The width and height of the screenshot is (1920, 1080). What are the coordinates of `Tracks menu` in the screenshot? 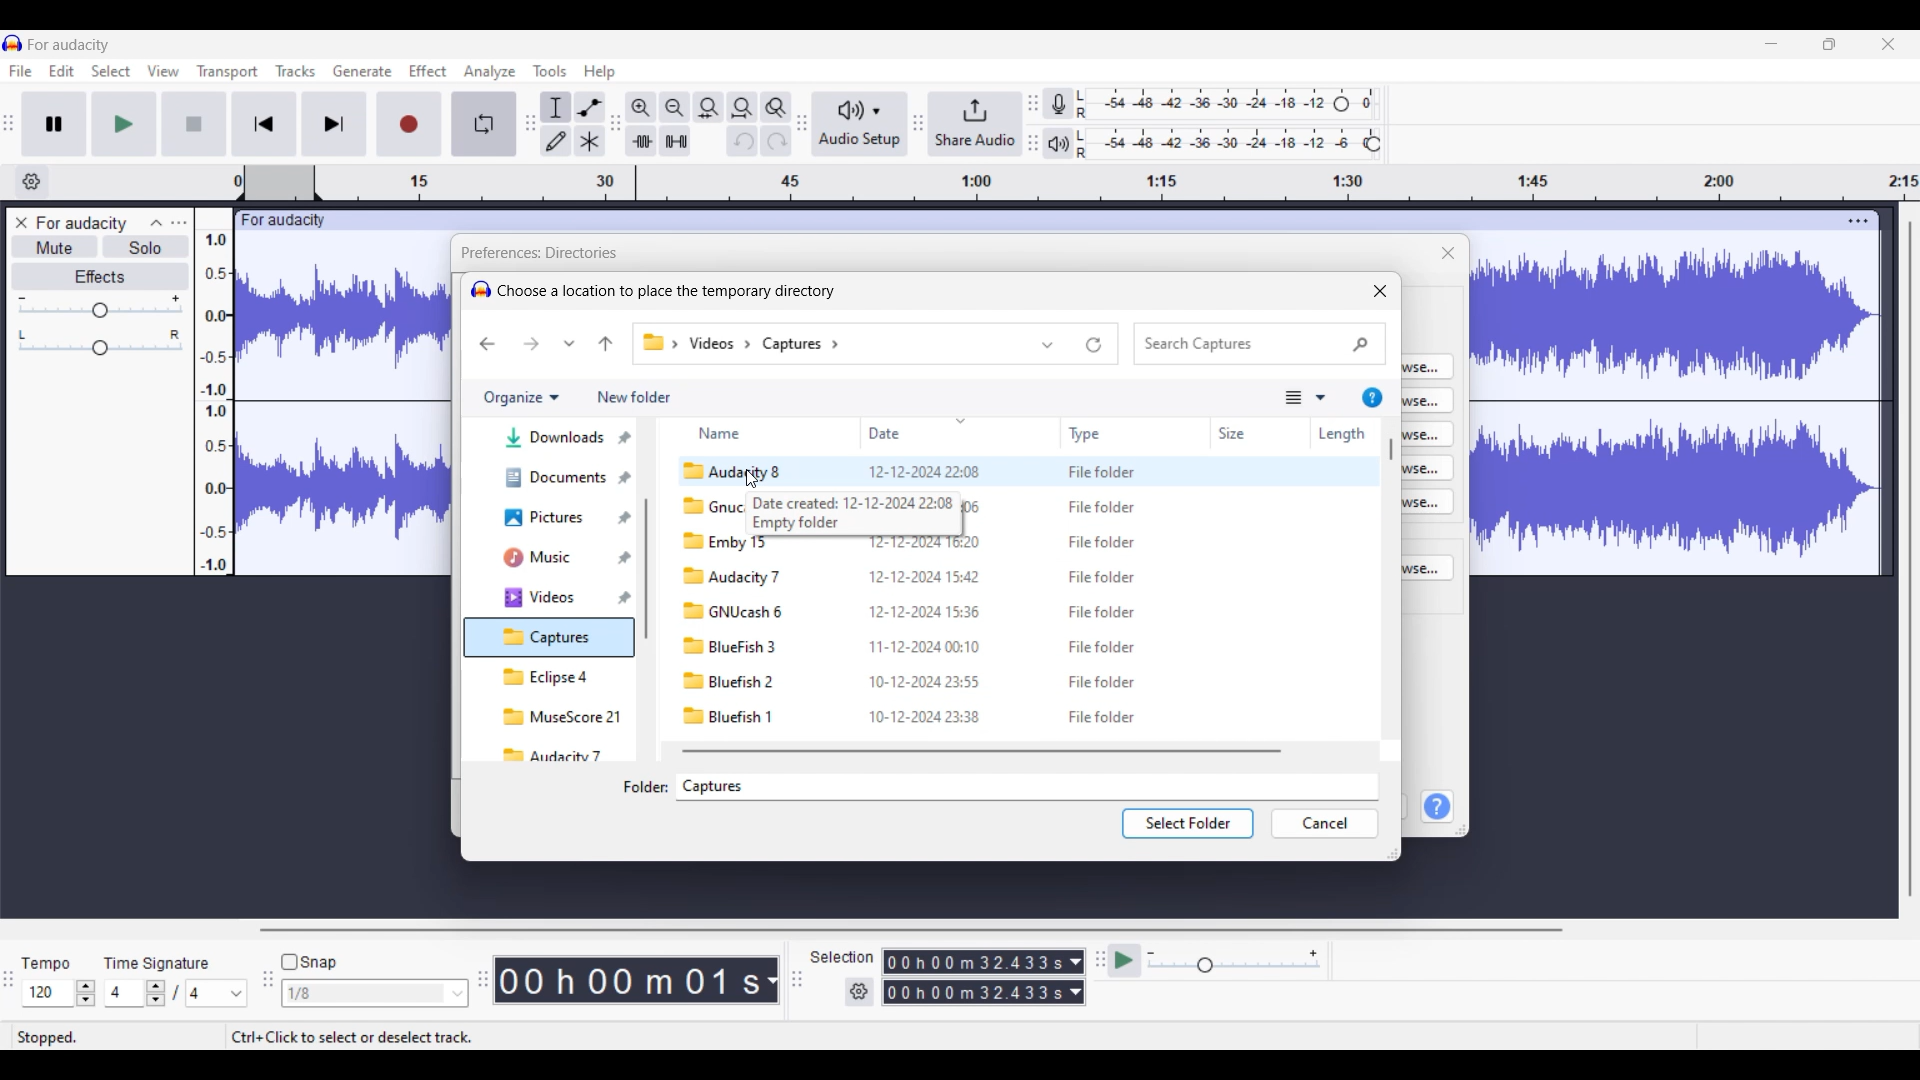 It's located at (296, 71).